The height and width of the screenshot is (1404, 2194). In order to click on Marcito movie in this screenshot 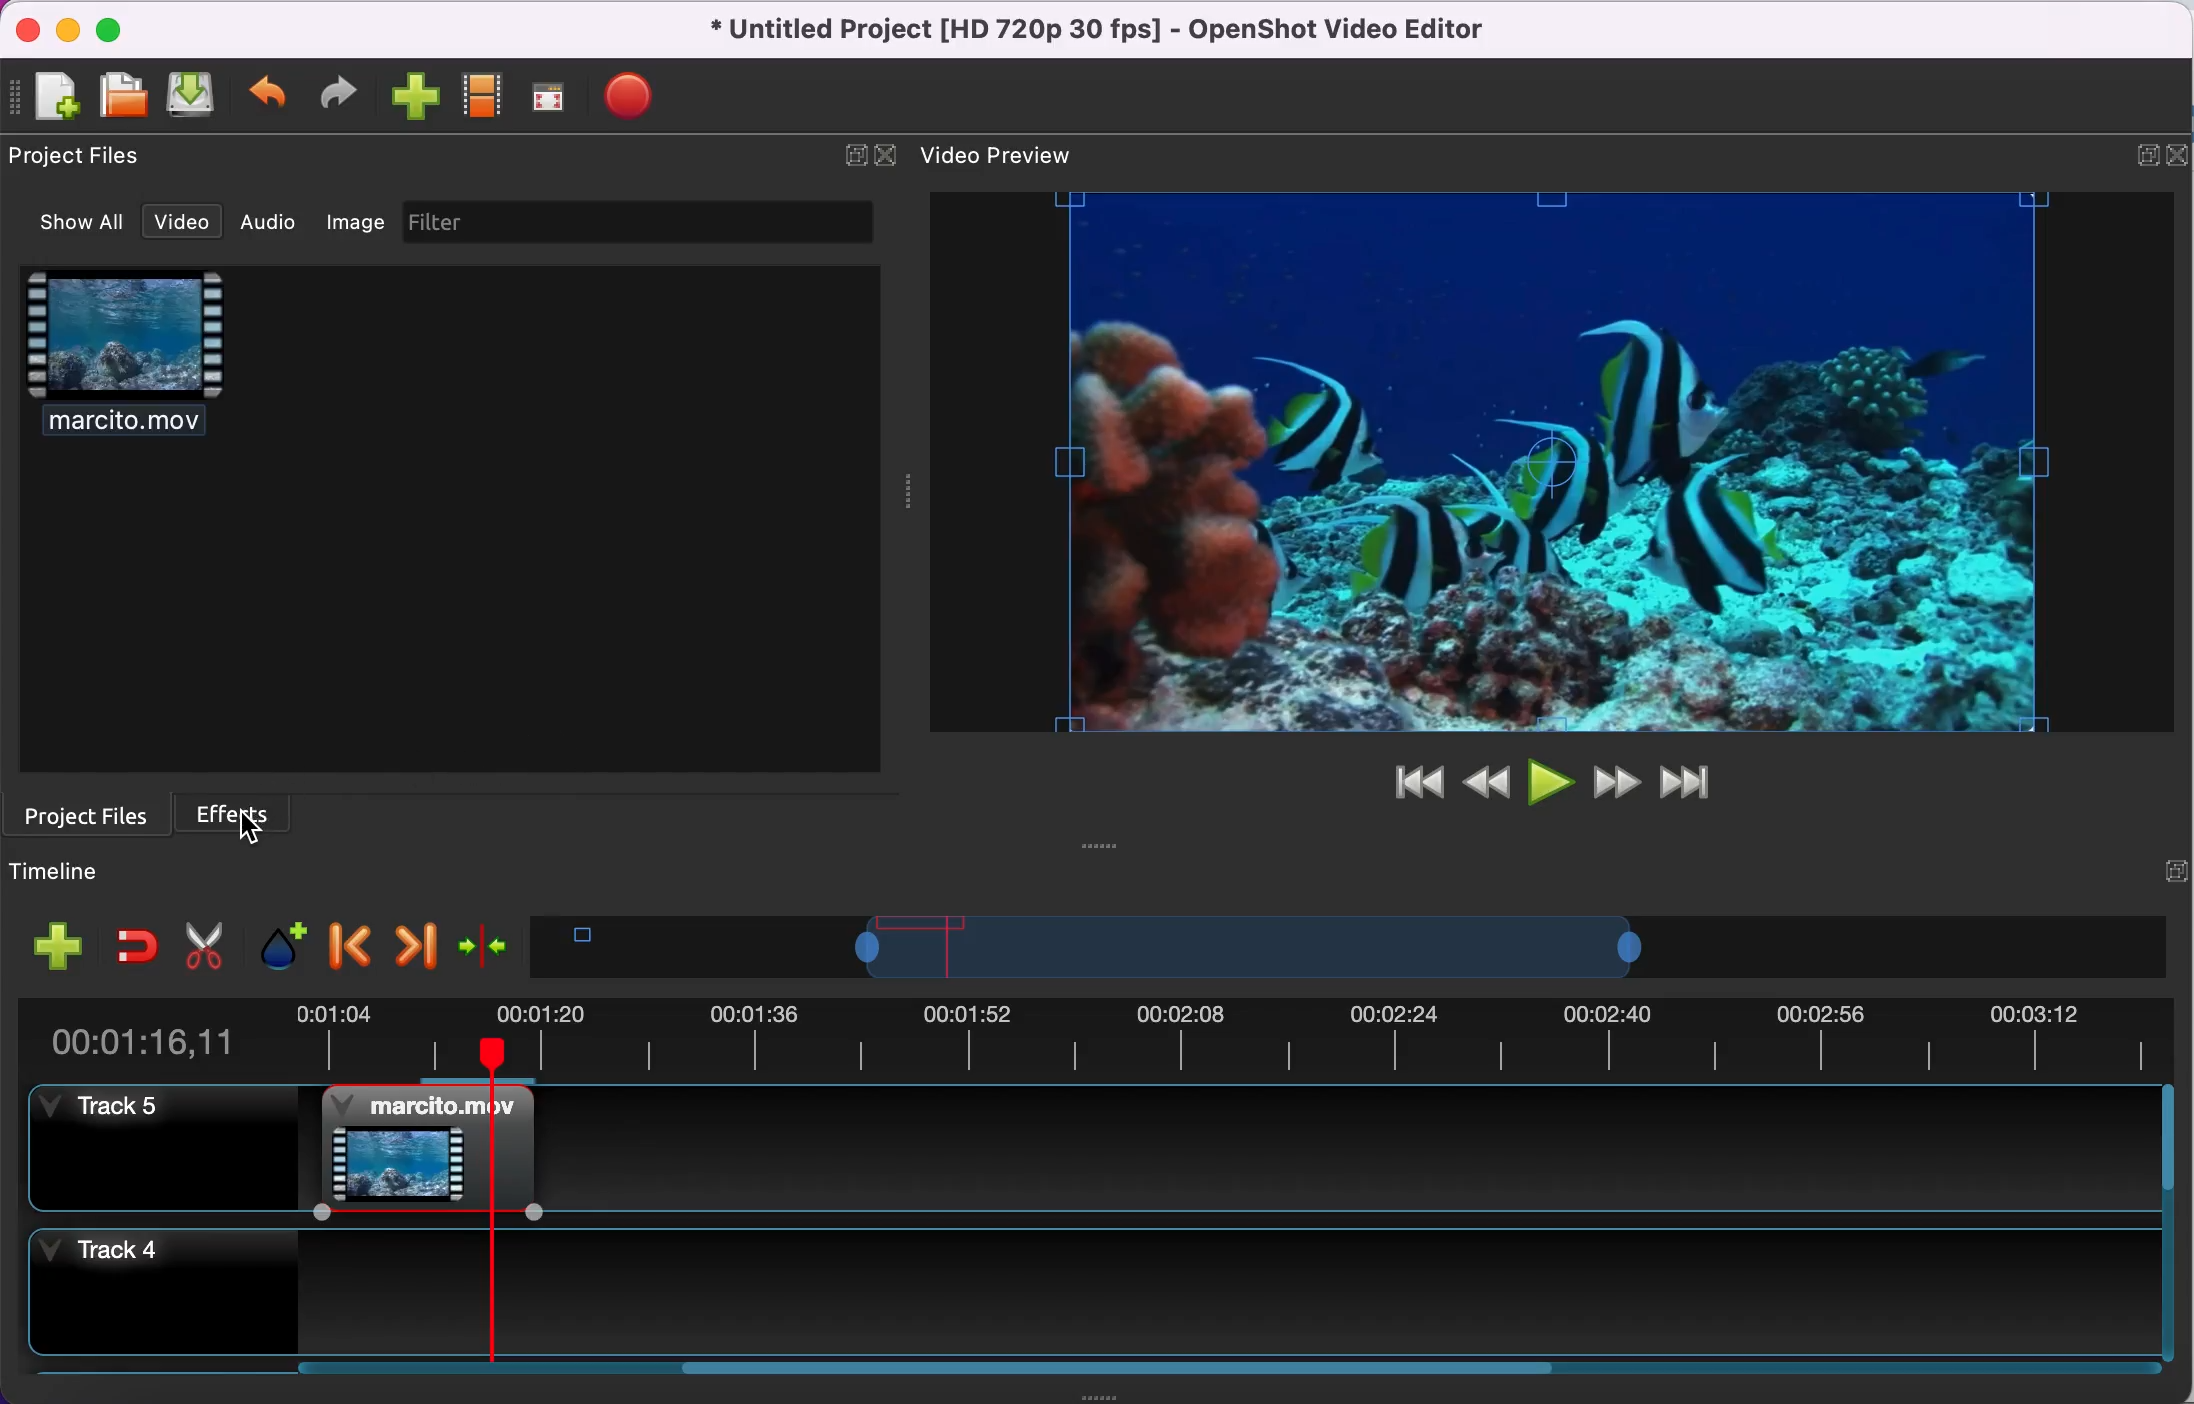, I will do `click(426, 1149)`.